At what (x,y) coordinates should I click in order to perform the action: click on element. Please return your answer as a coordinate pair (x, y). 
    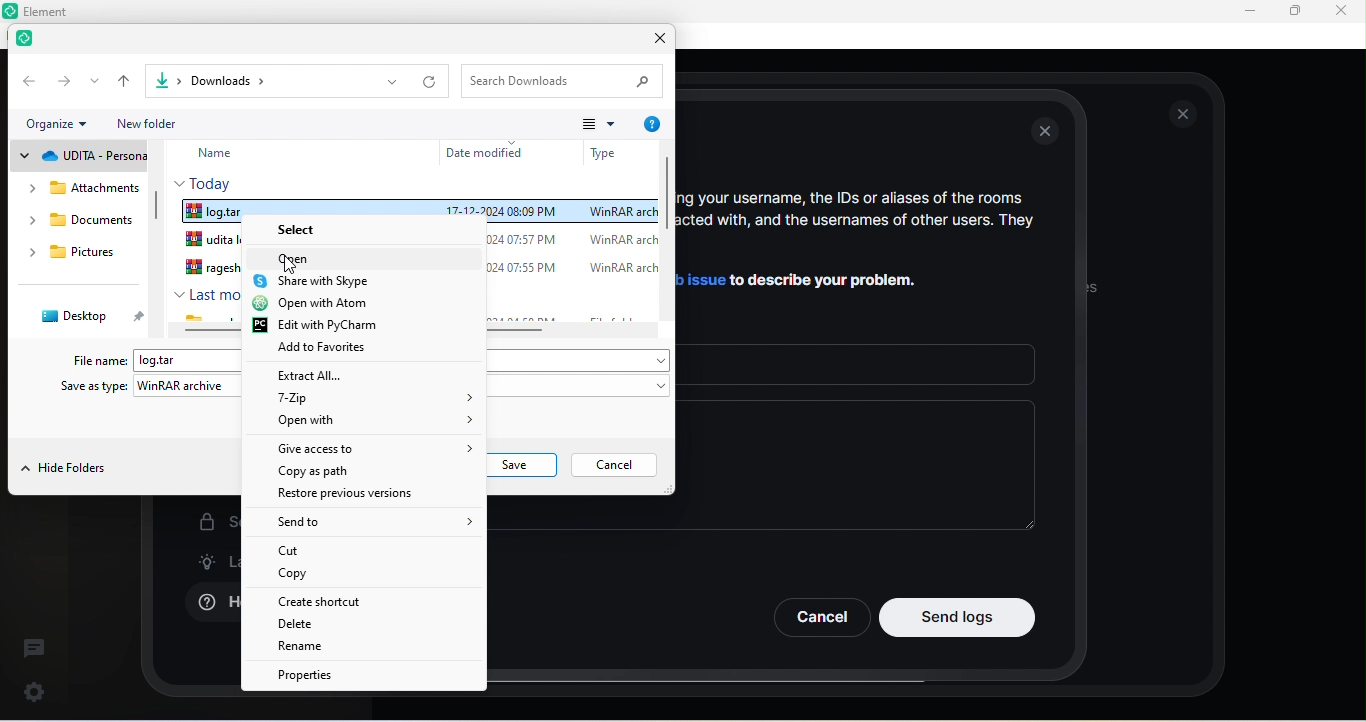
    Looking at the image, I should click on (30, 41).